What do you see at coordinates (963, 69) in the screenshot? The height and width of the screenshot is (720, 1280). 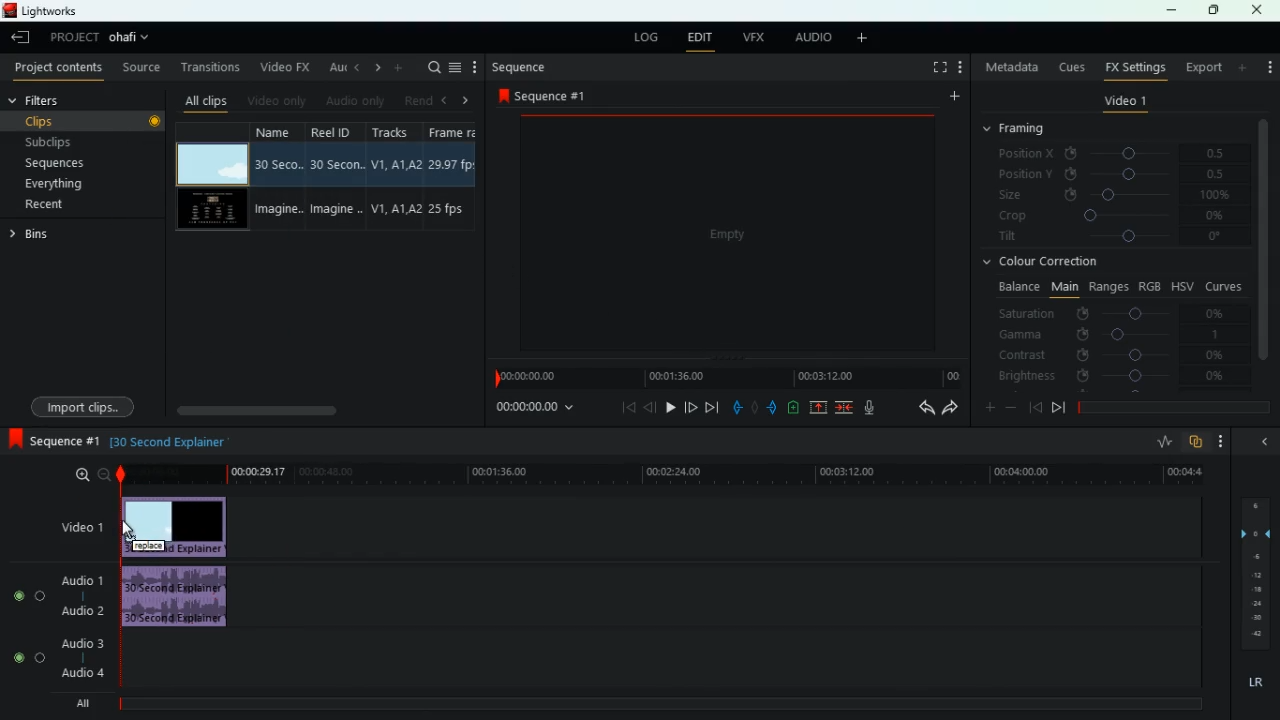 I see `more` at bounding box center [963, 69].